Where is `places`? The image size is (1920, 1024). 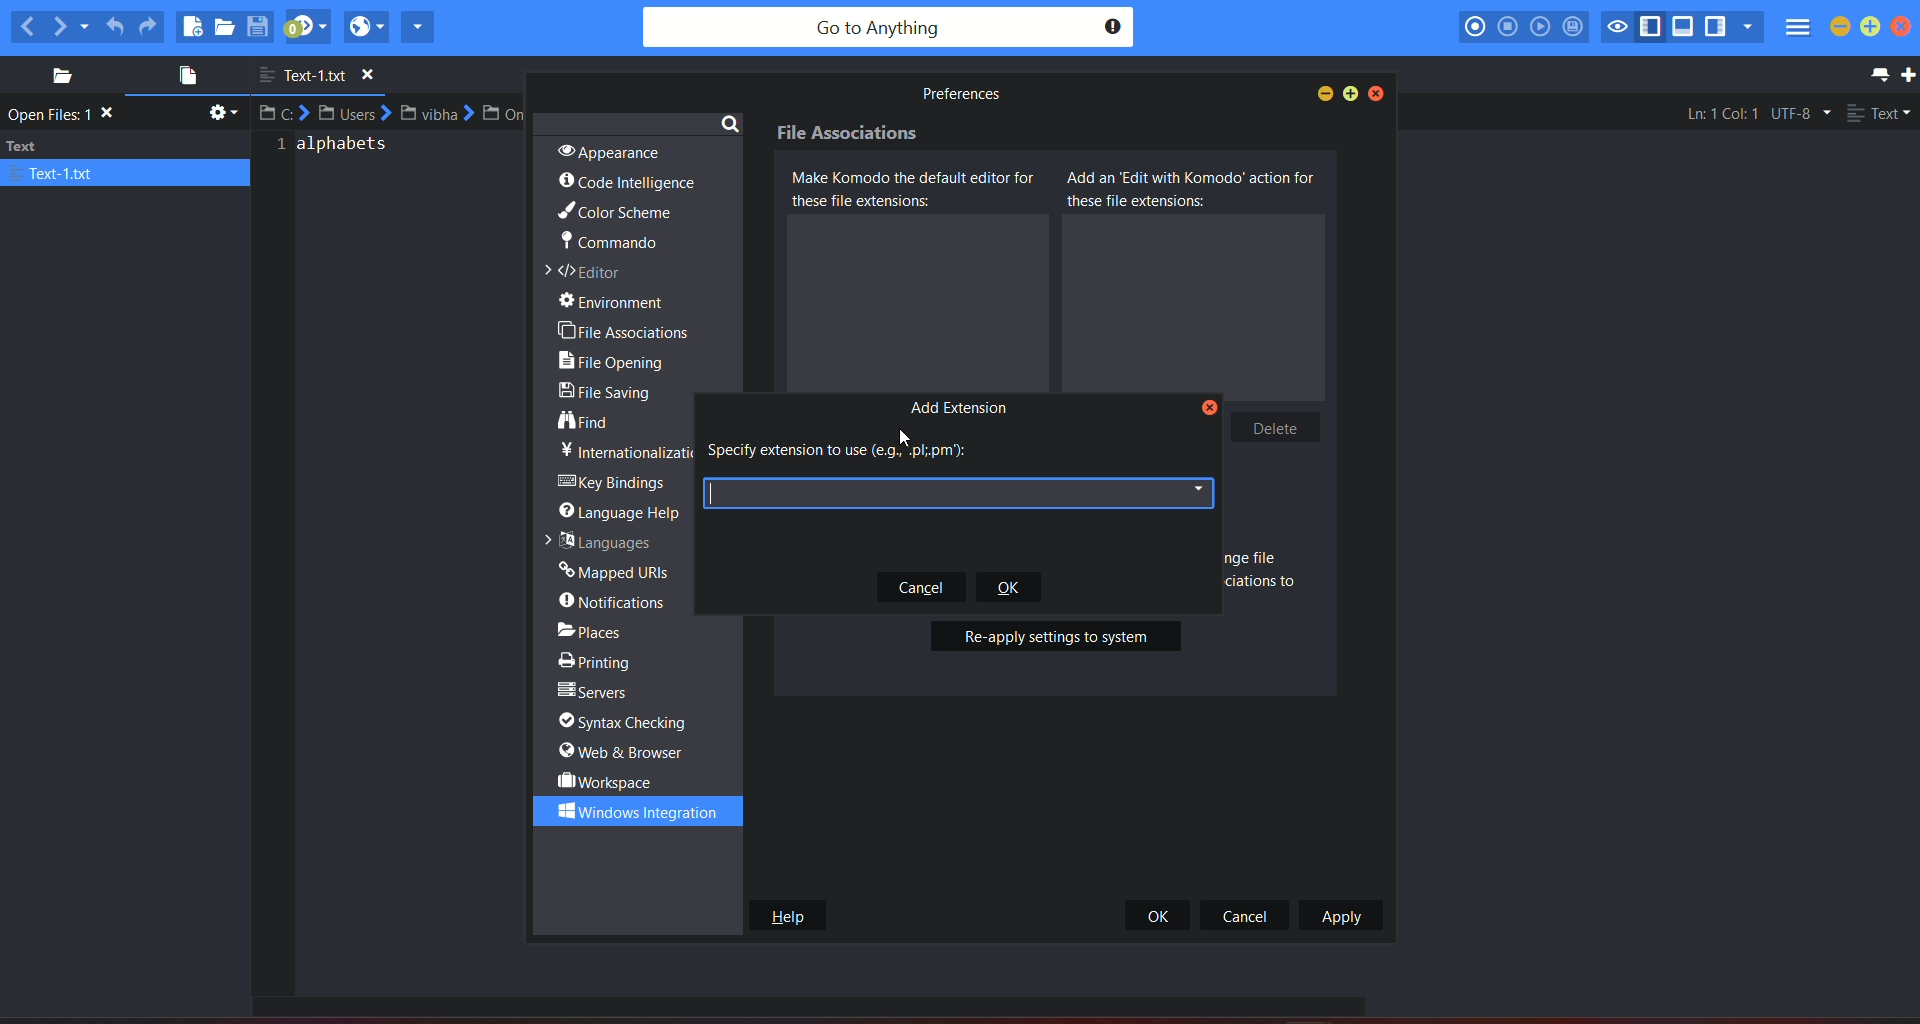
places is located at coordinates (607, 632).